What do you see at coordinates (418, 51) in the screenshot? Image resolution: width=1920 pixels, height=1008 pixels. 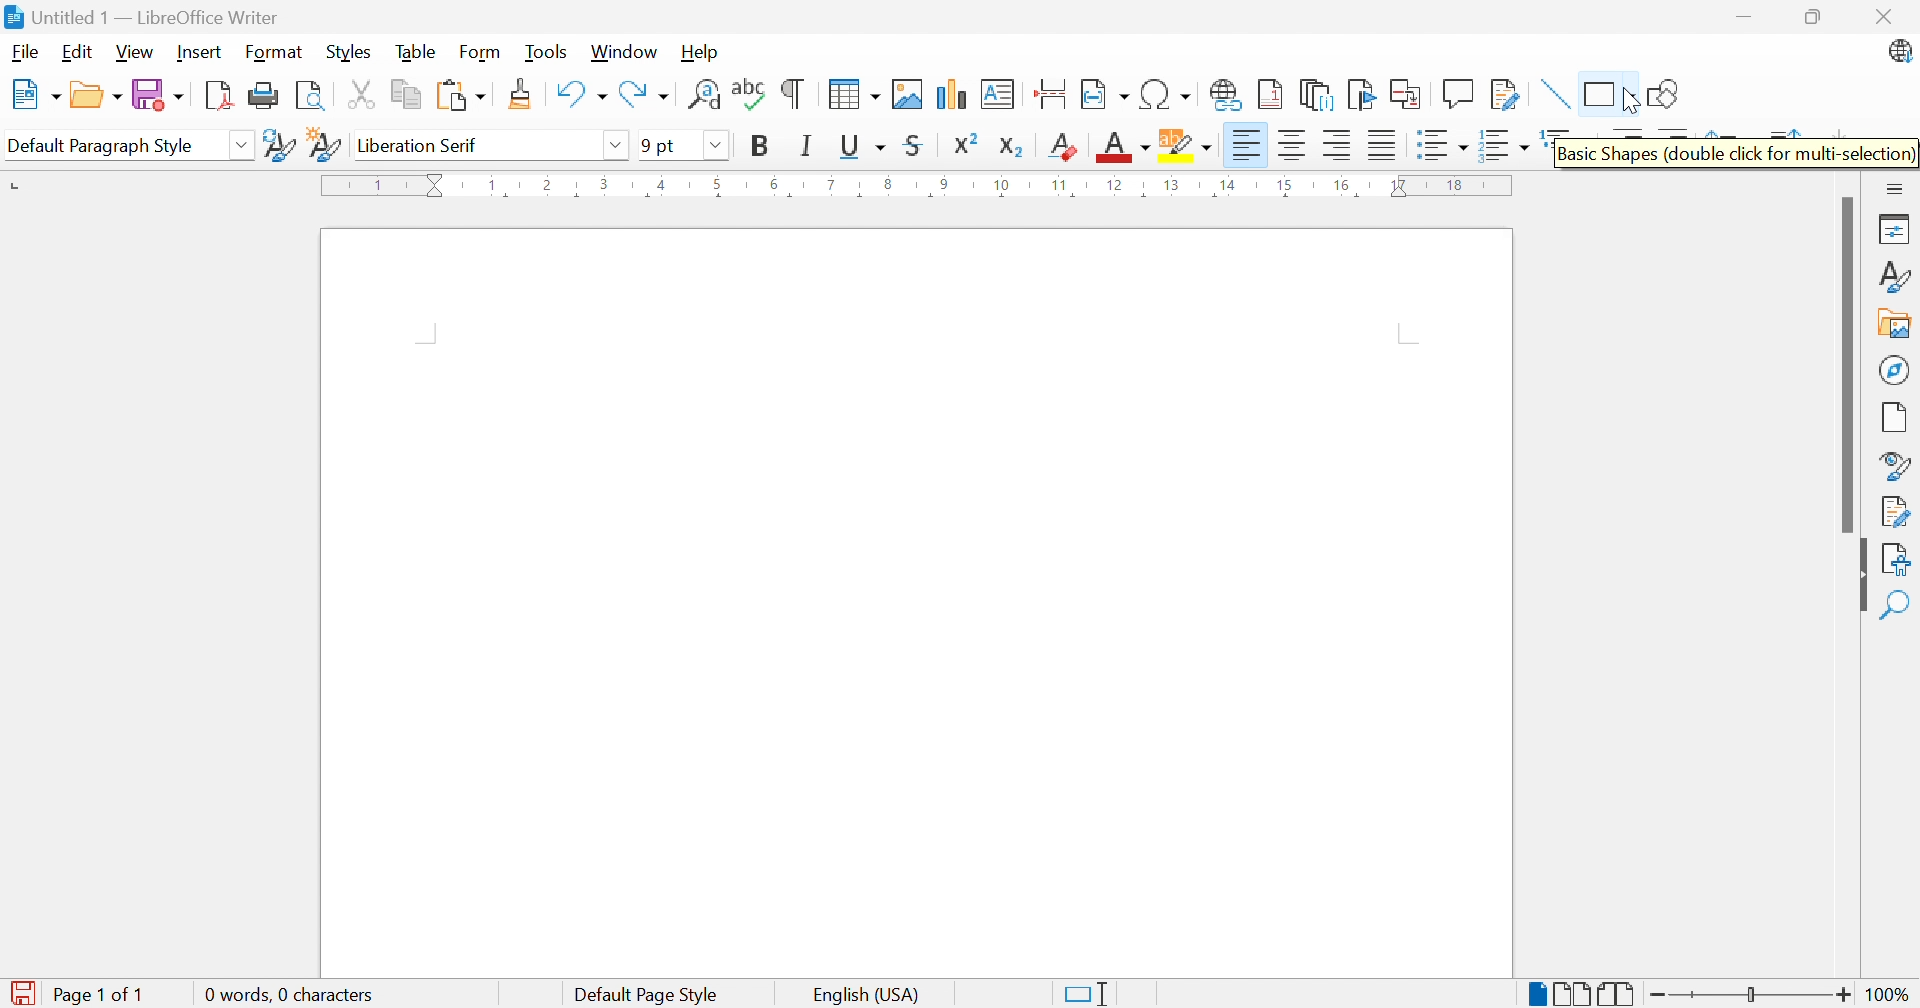 I see `Table` at bounding box center [418, 51].